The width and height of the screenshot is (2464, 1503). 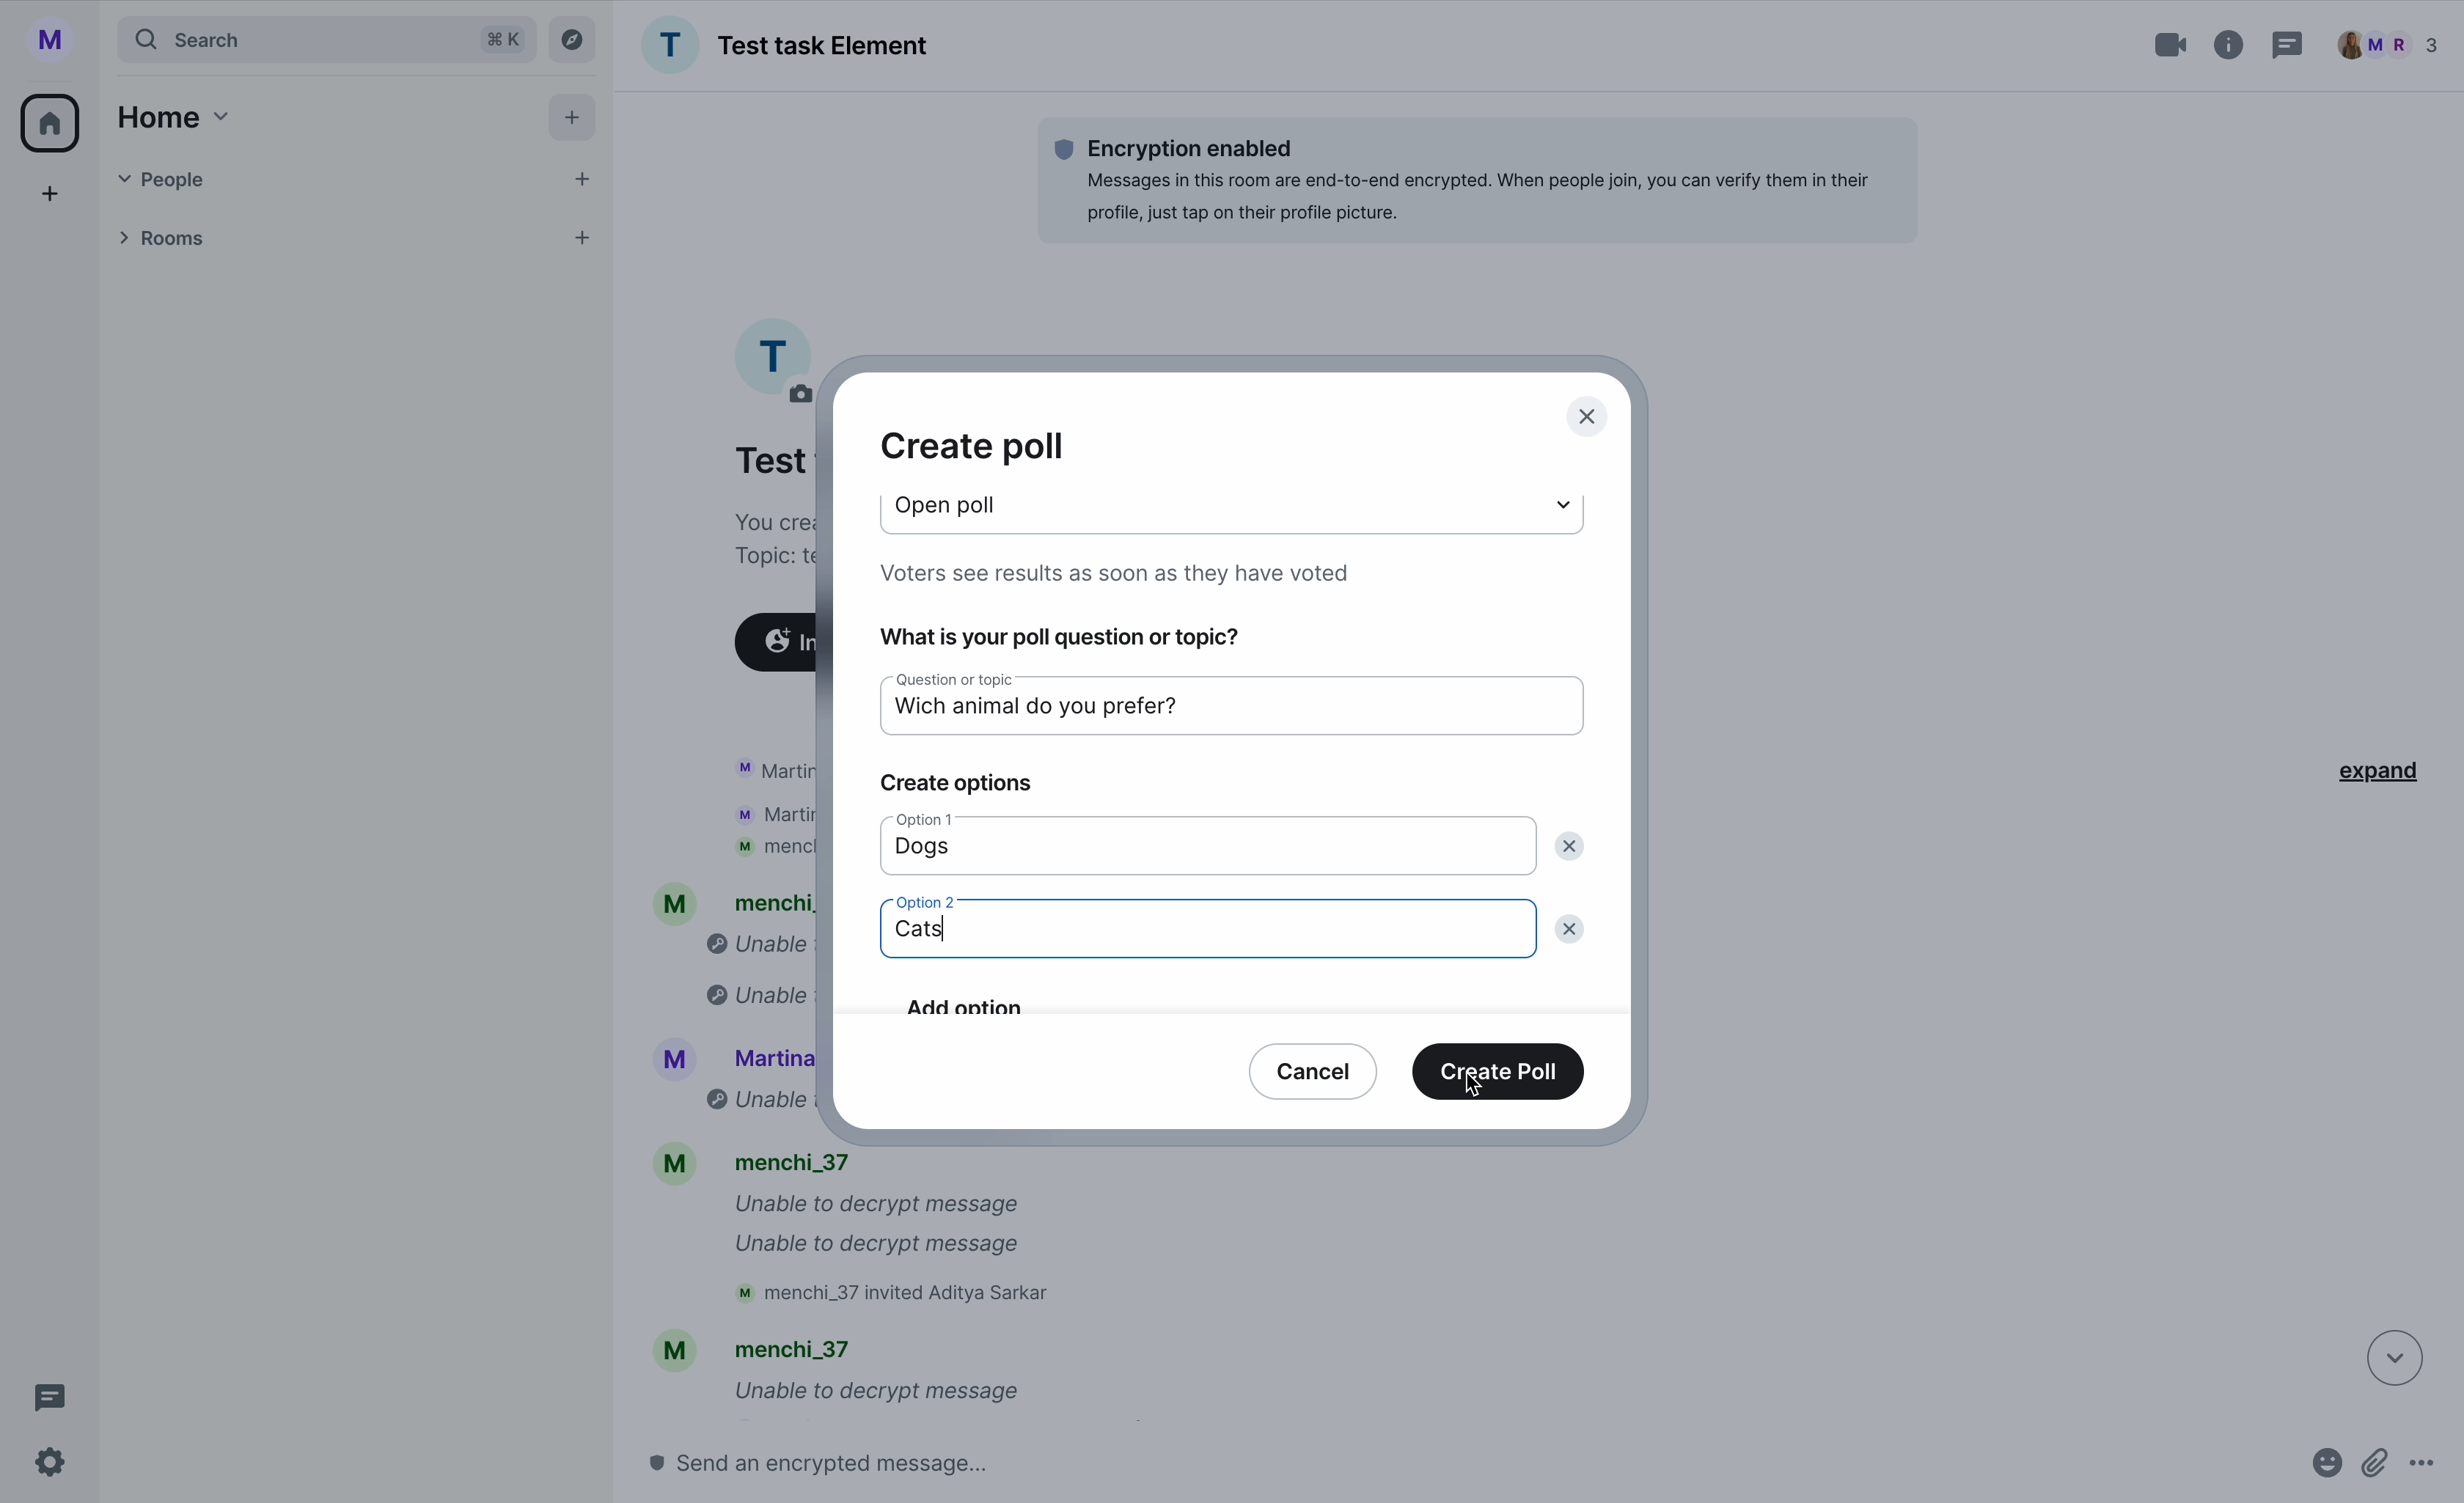 I want to click on video call, so click(x=2173, y=45).